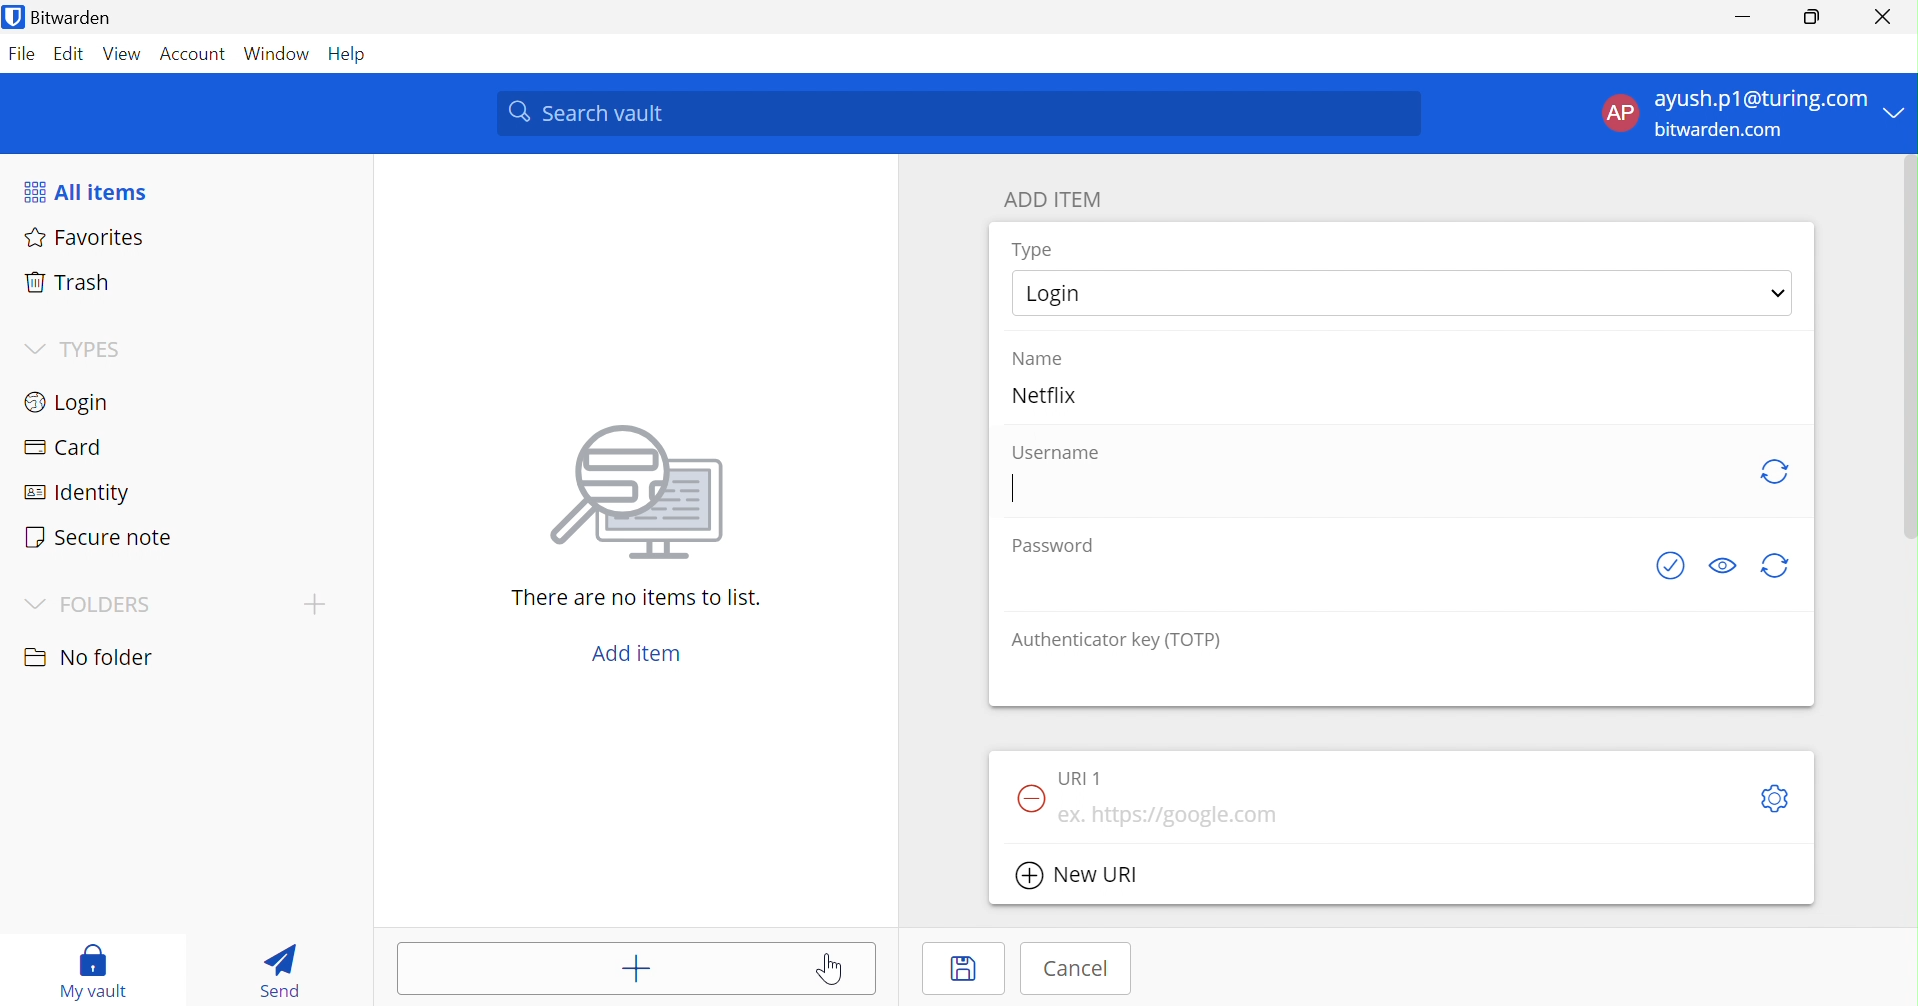 The height and width of the screenshot is (1006, 1918). I want to click on No folder, so click(89, 657).